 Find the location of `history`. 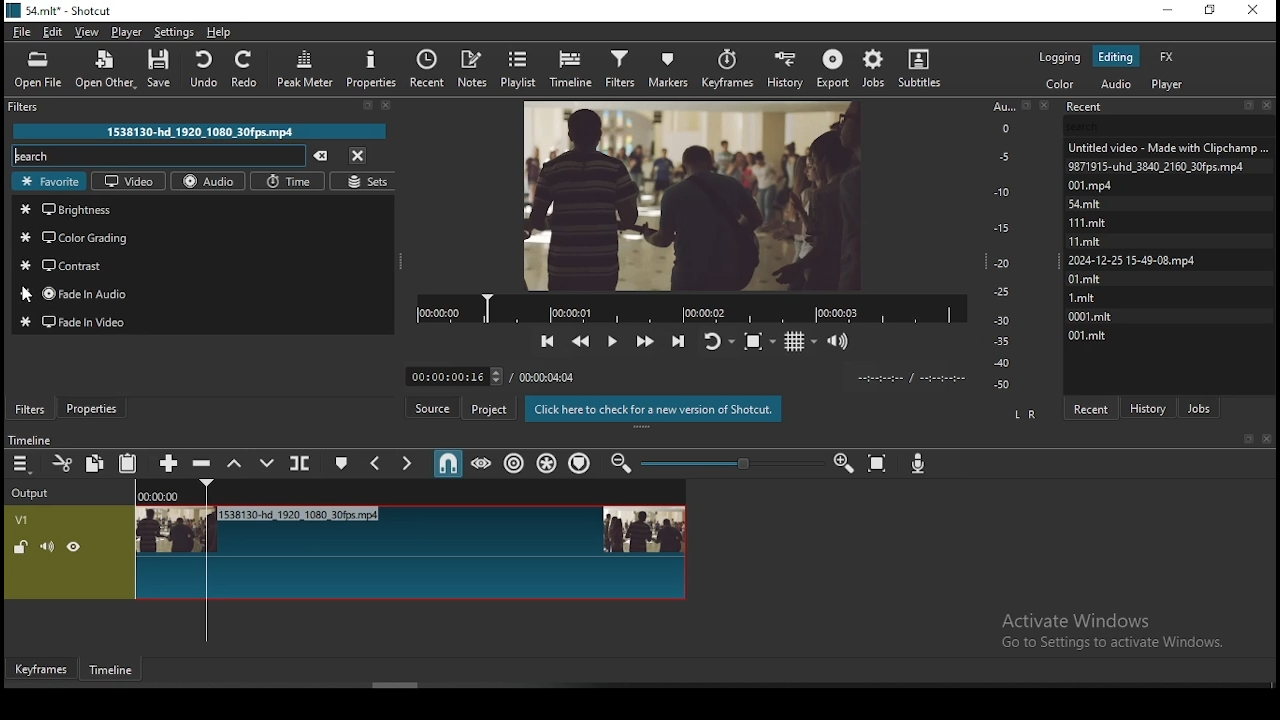

history is located at coordinates (1150, 402).